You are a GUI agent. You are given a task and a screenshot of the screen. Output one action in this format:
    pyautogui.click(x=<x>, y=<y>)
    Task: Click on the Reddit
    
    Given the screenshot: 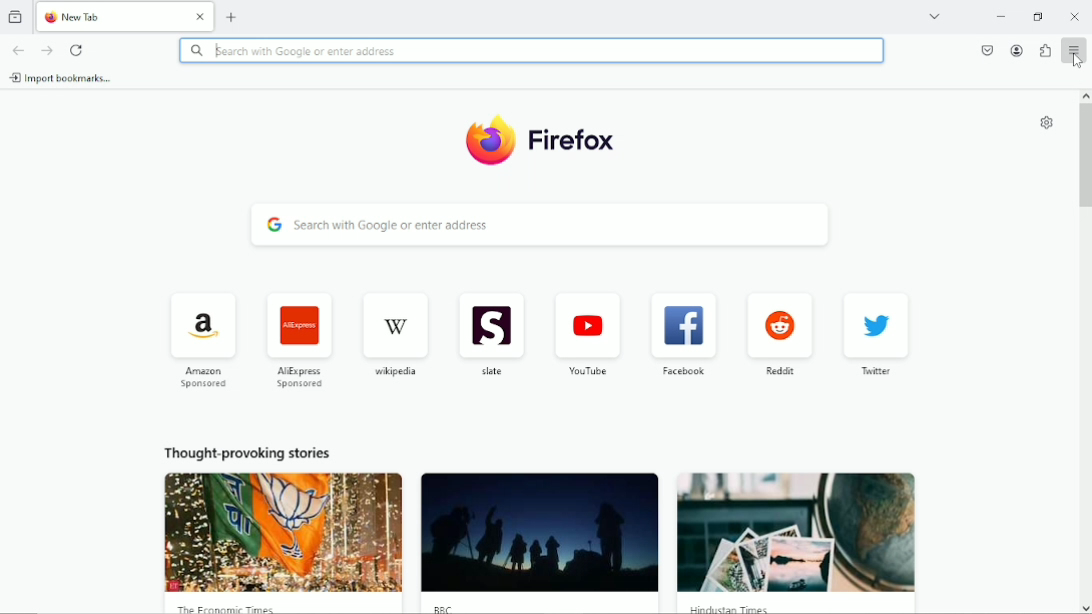 What is the action you would take?
    pyautogui.click(x=778, y=336)
    